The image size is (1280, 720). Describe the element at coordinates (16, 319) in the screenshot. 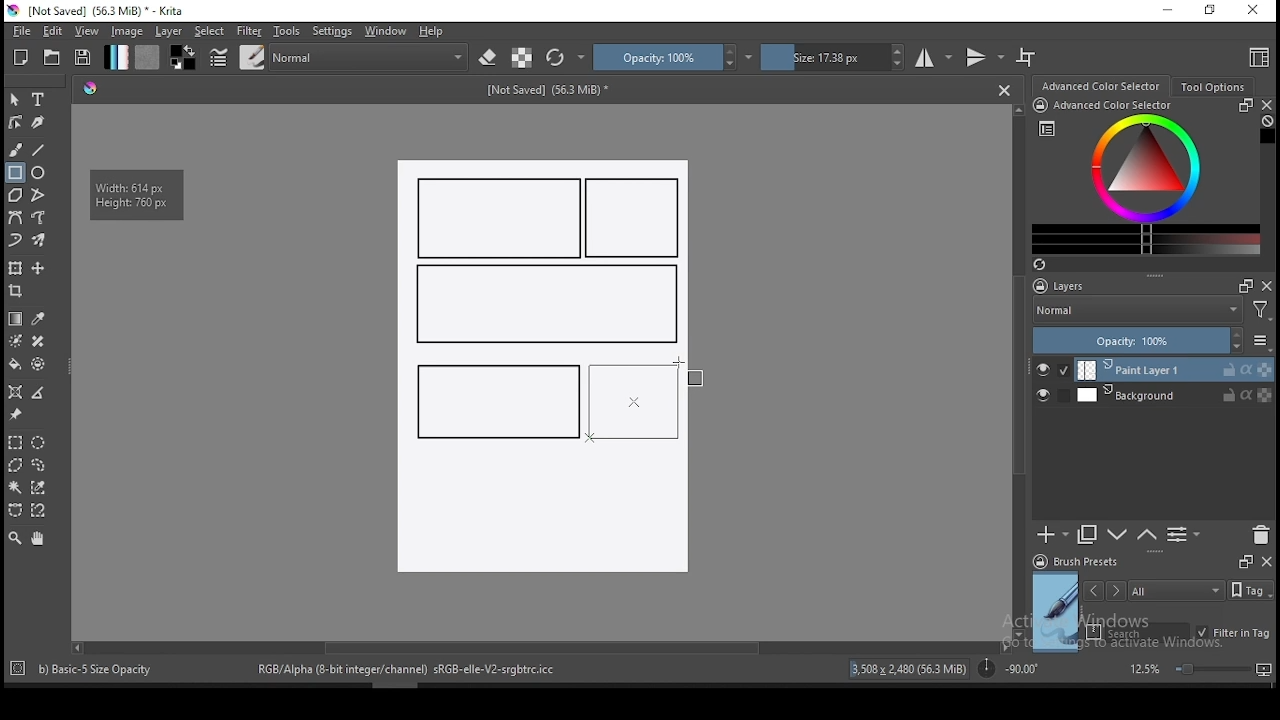

I see `gradient tool` at that location.